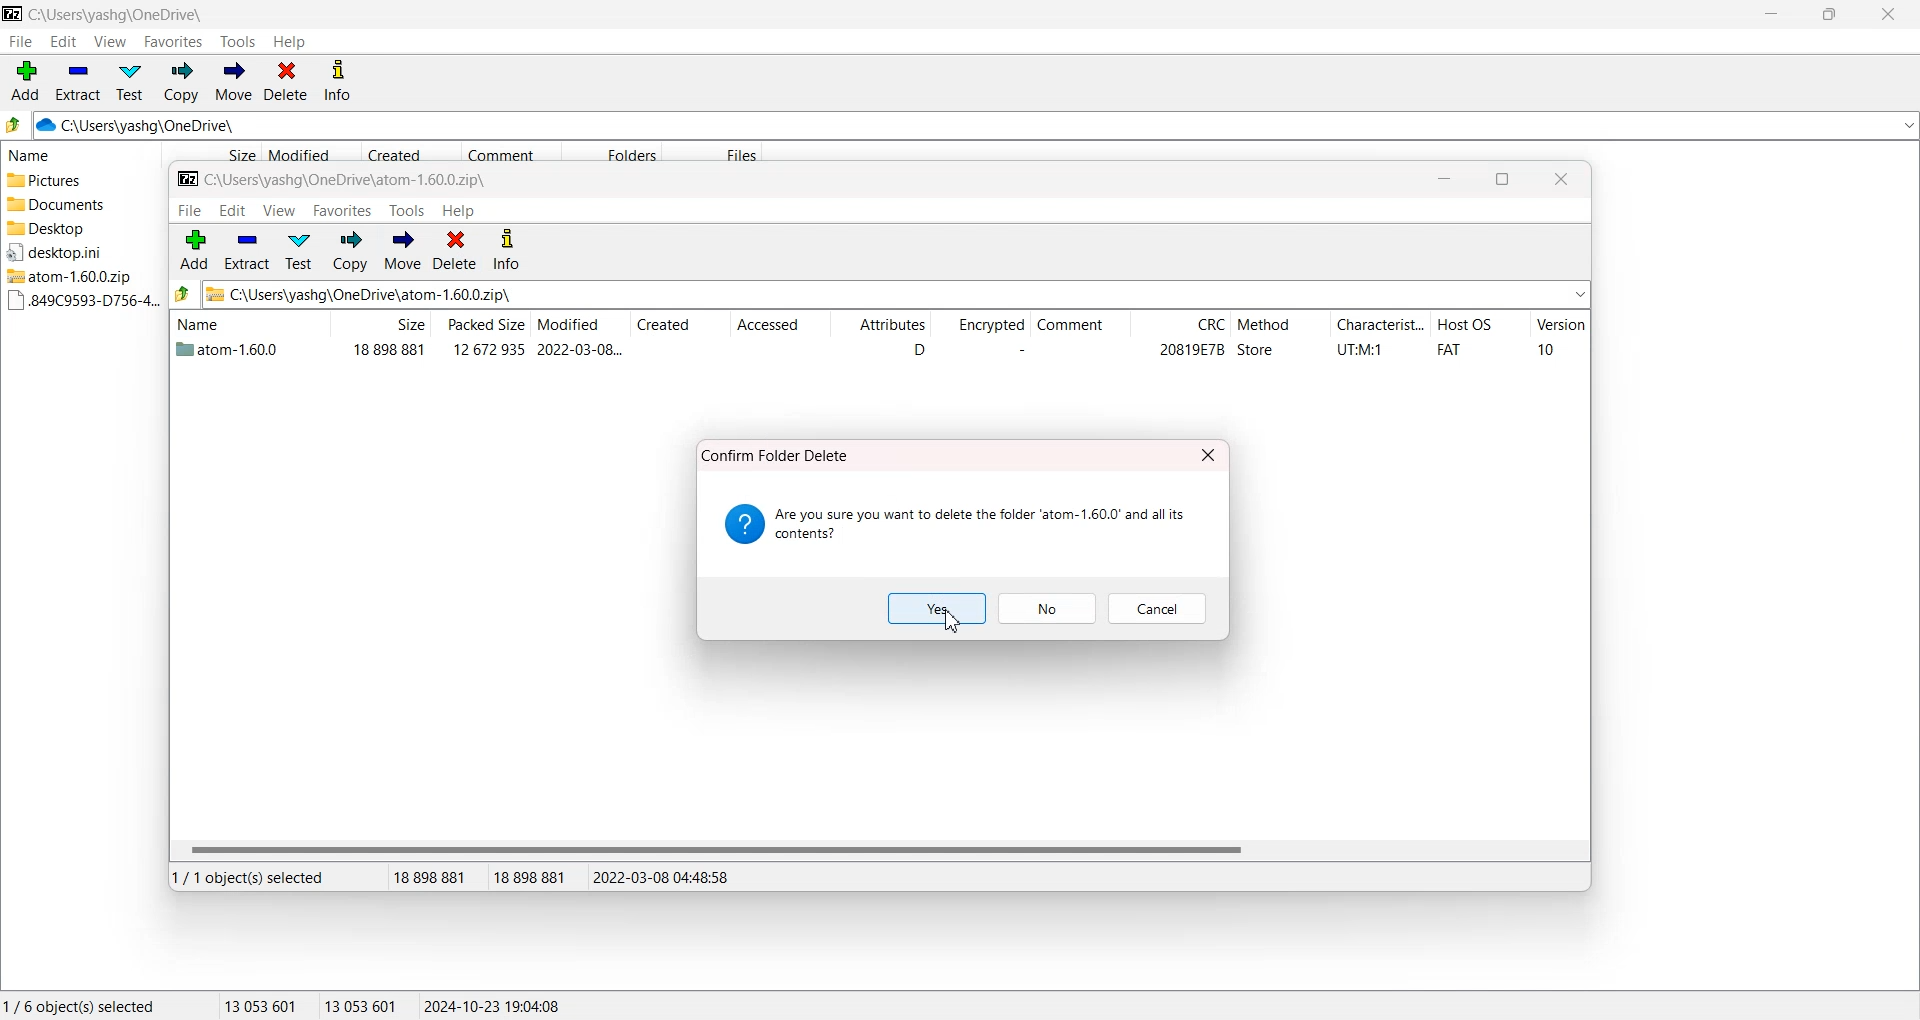 The image size is (1920, 1020). Describe the element at coordinates (507, 251) in the screenshot. I see `info` at that location.